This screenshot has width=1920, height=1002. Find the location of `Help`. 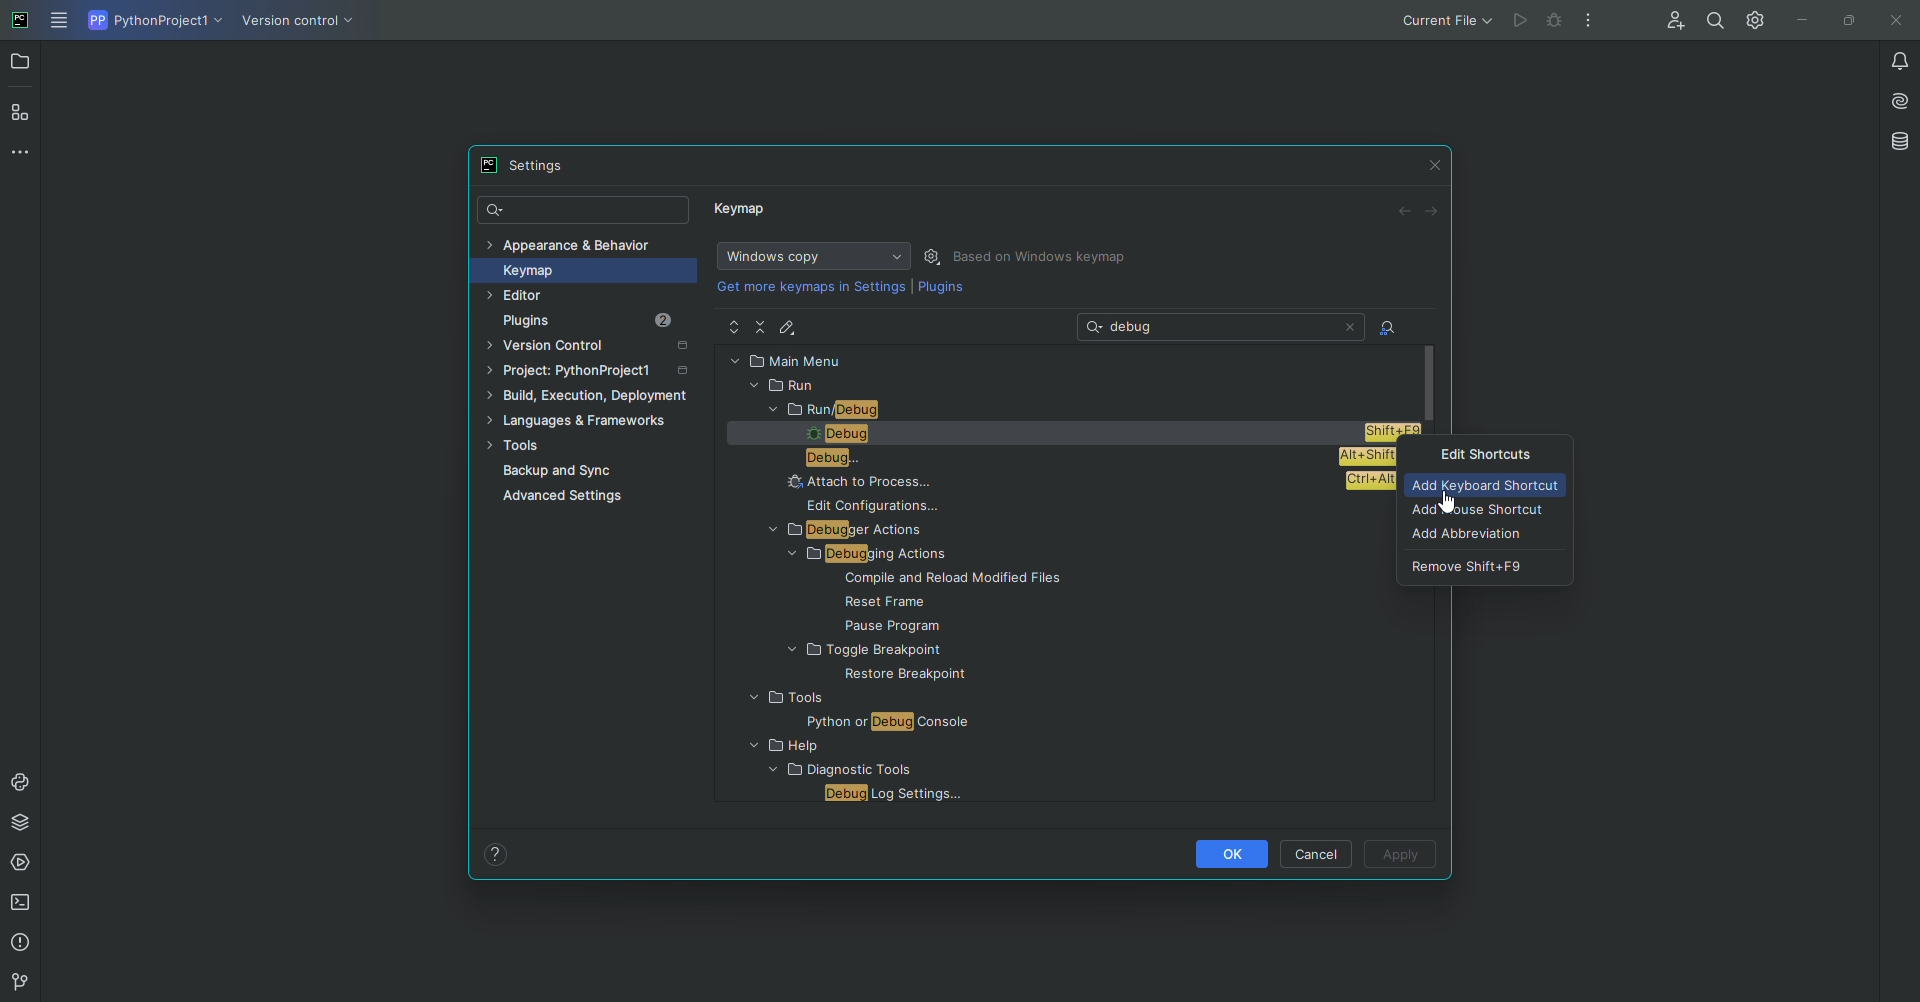

Help is located at coordinates (496, 853).